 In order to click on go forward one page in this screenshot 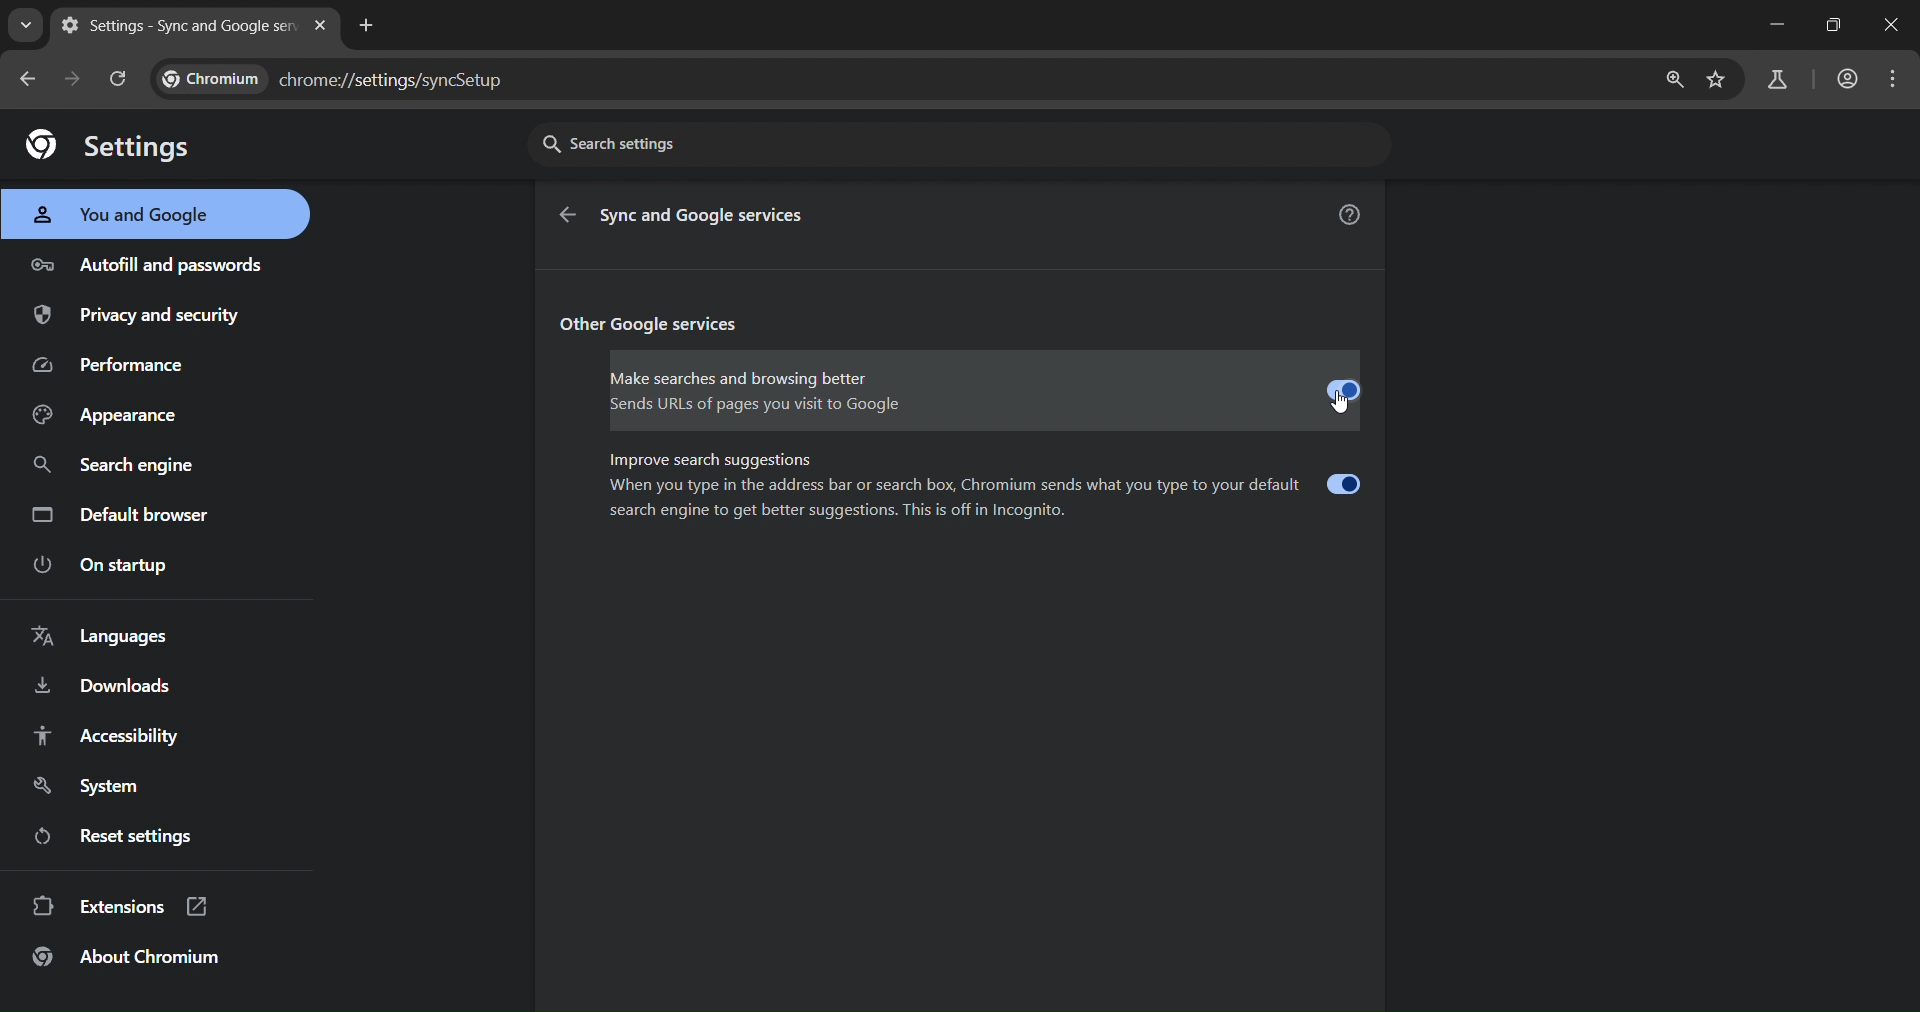, I will do `click(77, 82)`.